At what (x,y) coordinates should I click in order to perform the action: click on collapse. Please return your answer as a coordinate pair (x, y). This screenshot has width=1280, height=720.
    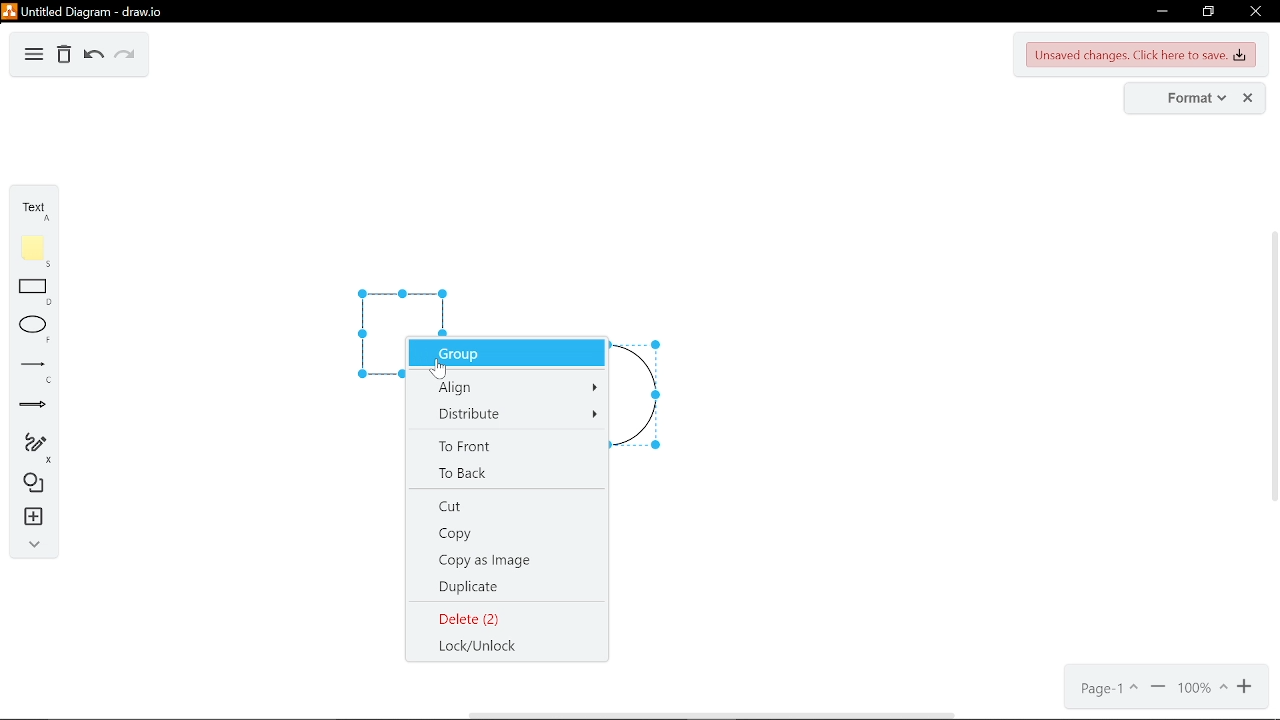
    Looking at the image, I should click on (28, 544).